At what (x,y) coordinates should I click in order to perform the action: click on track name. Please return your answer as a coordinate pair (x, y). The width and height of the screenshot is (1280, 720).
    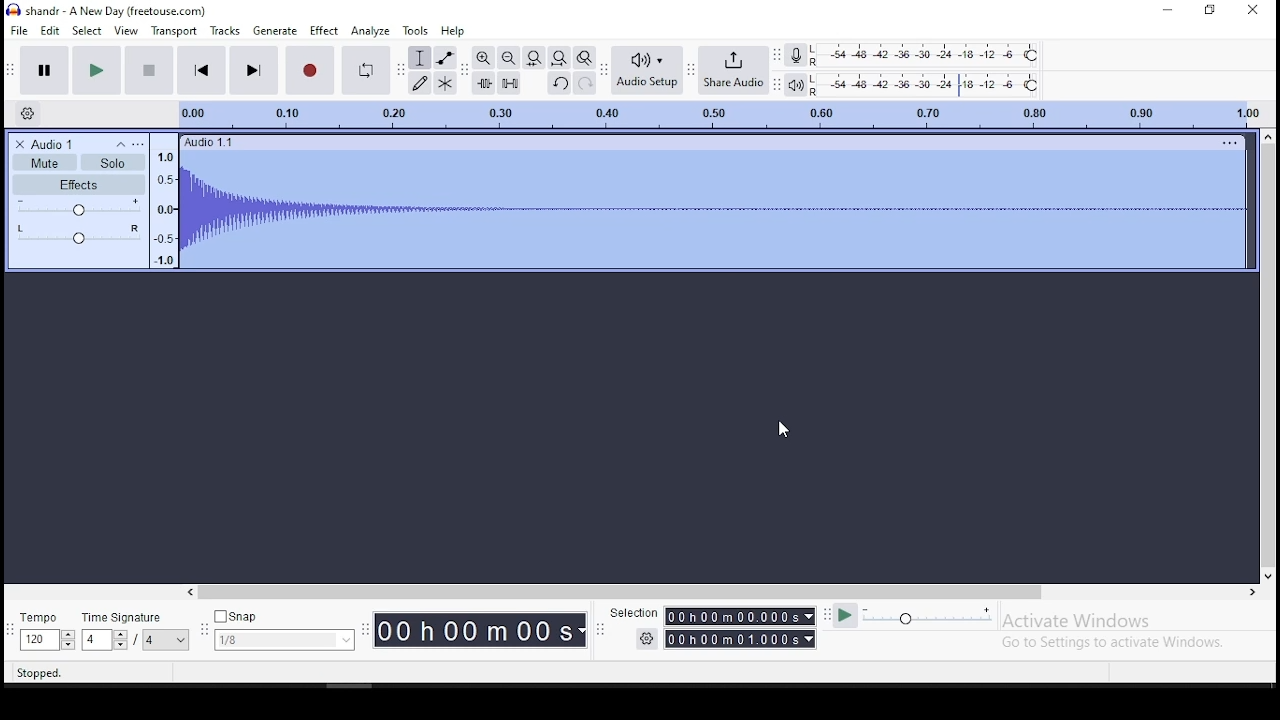
    Looking at the image, I should click on (55, 144).